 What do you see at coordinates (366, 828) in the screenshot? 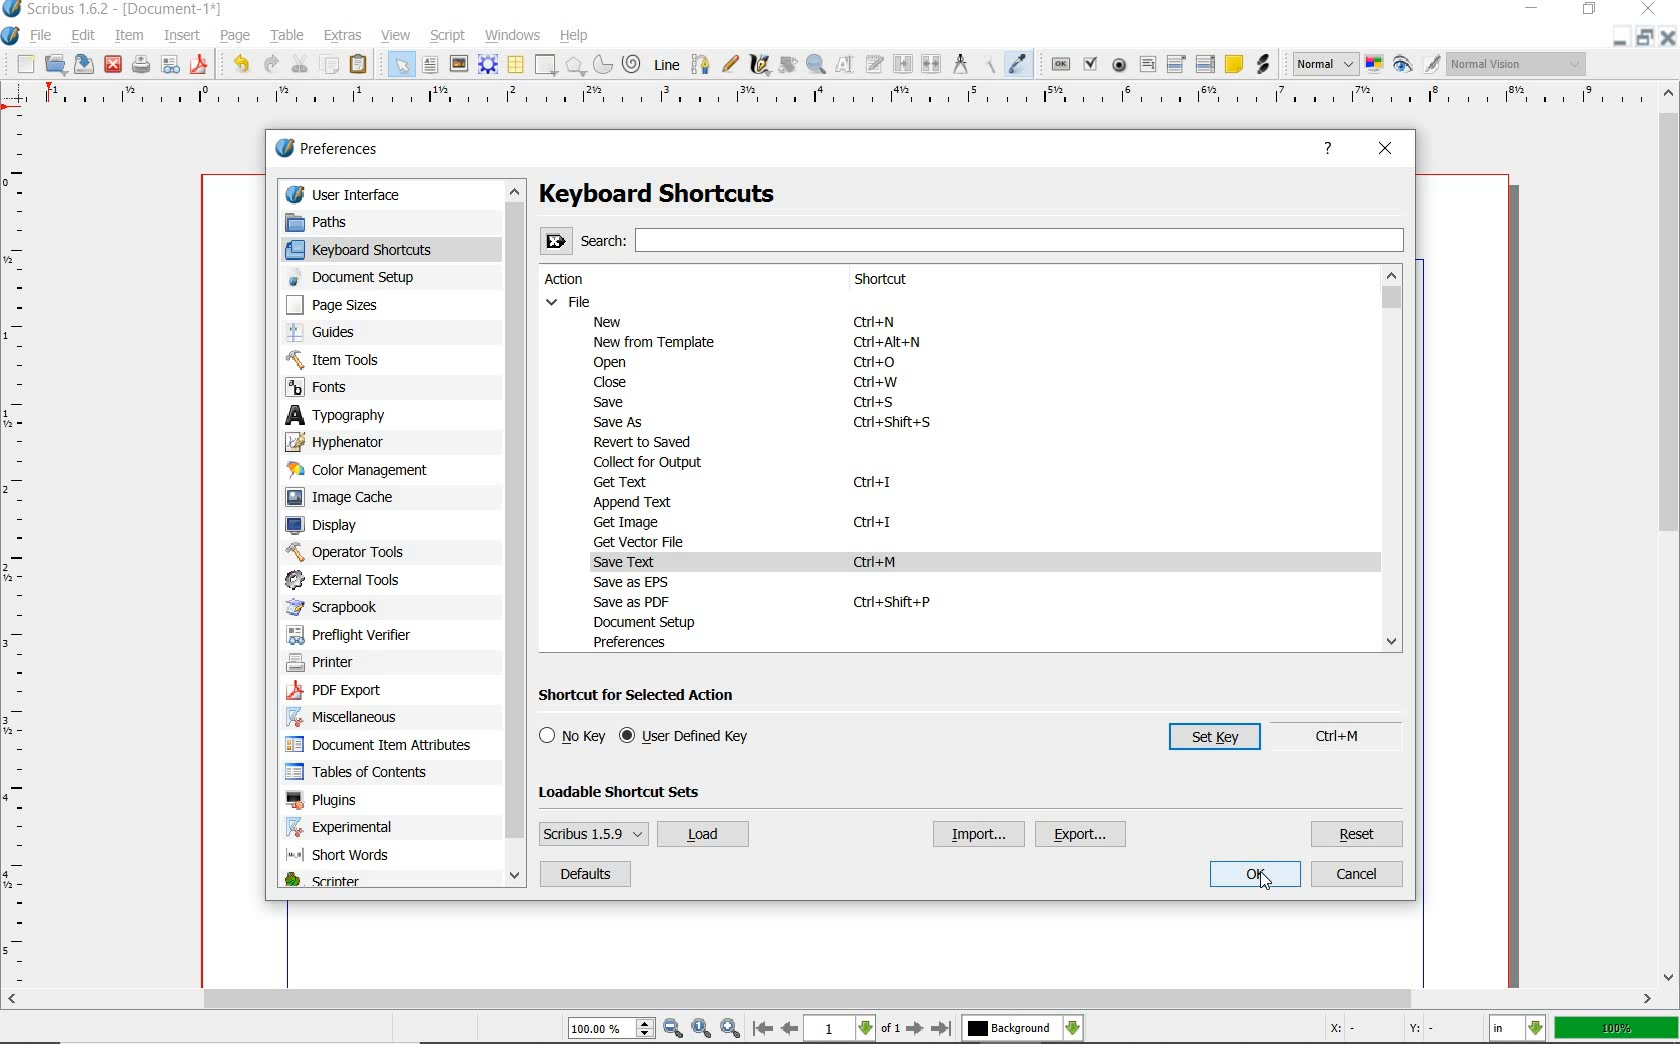
I see `experimental` at bounding box center [366, 828].